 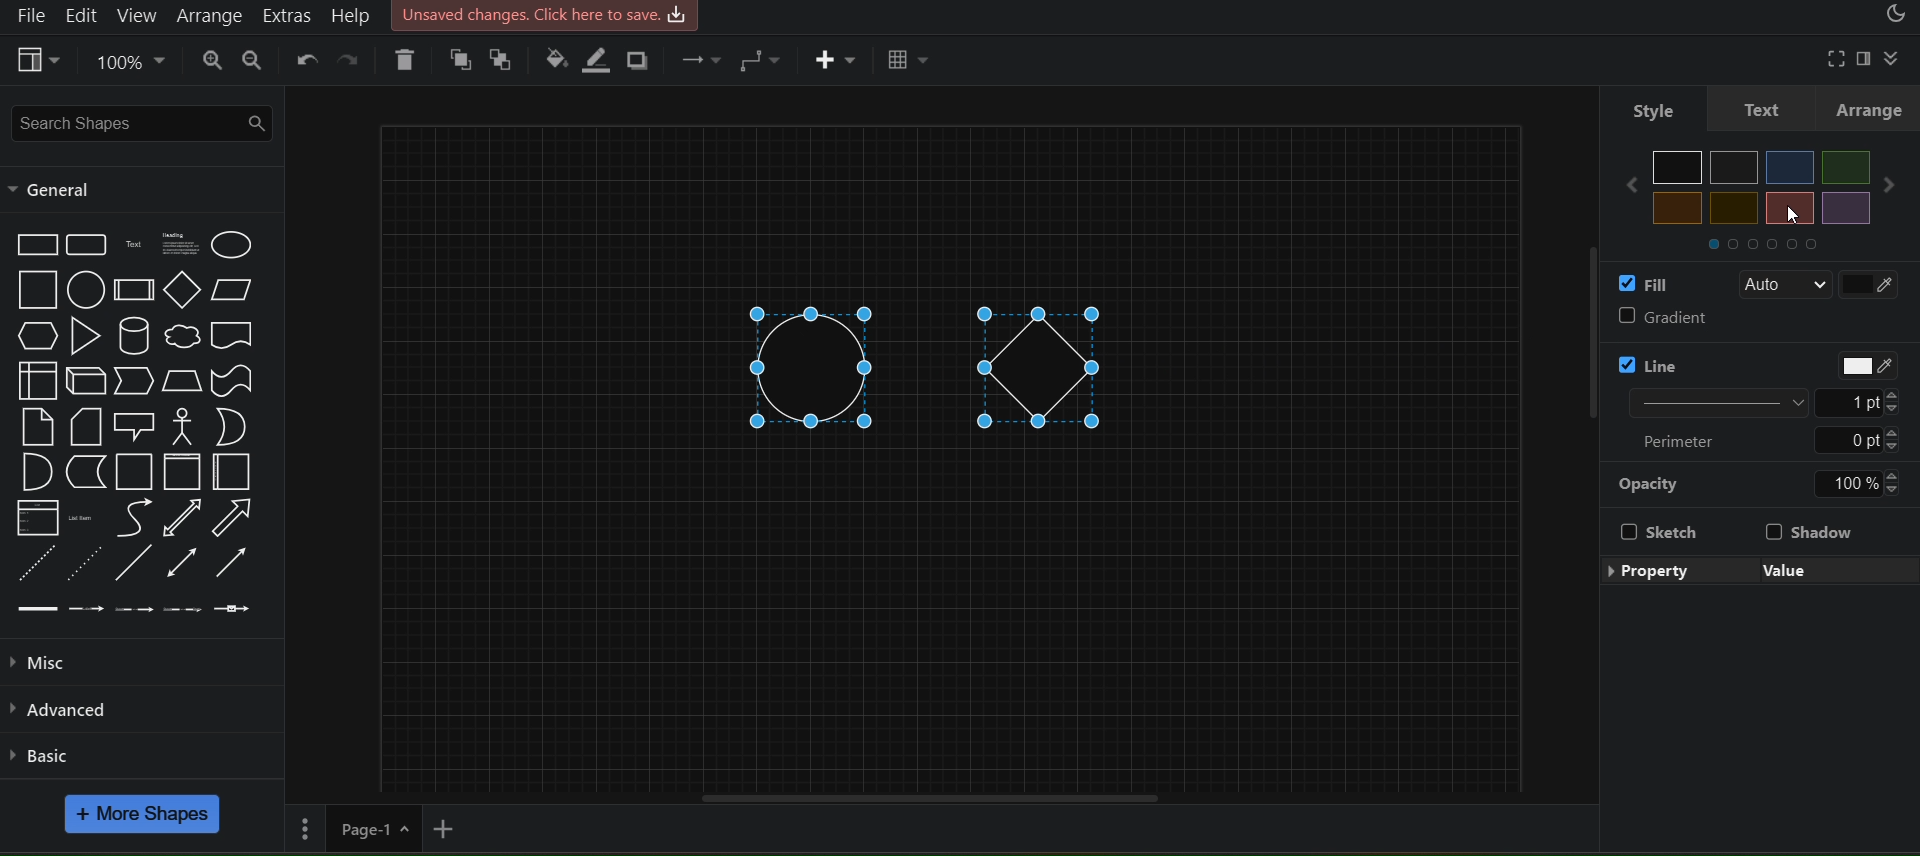 I want to click on Connector with symbol, so click(x=237, y=610).